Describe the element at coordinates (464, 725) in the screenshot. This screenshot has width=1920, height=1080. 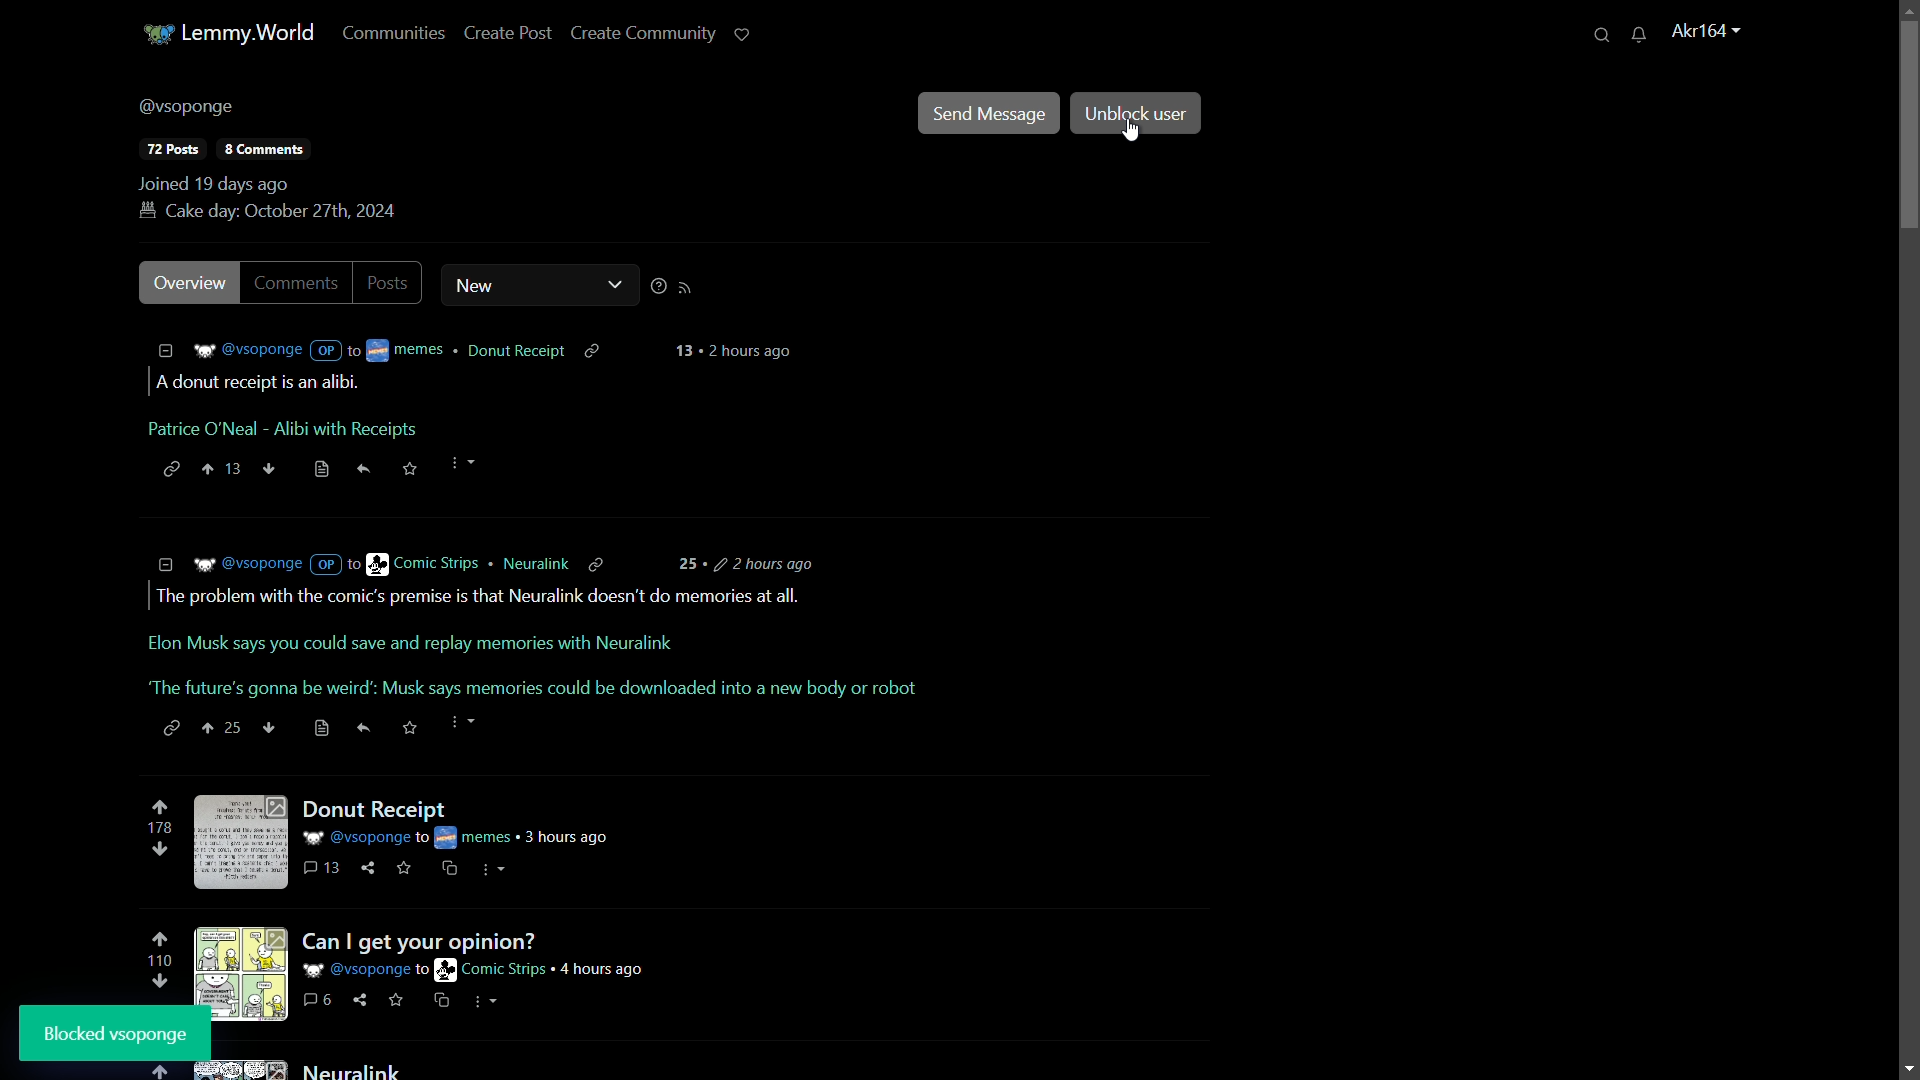
I see `more` at that location.